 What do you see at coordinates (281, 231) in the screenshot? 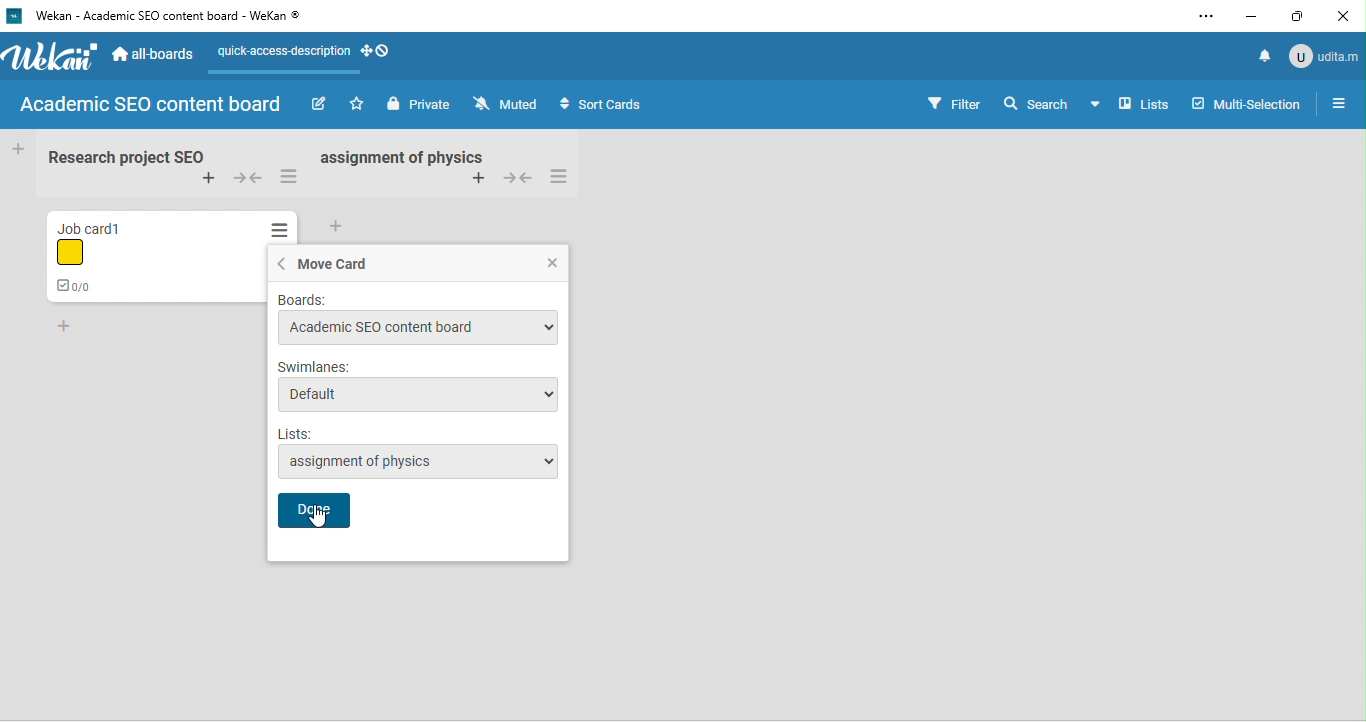
I see `List Action` at bounding box center [281, 231].